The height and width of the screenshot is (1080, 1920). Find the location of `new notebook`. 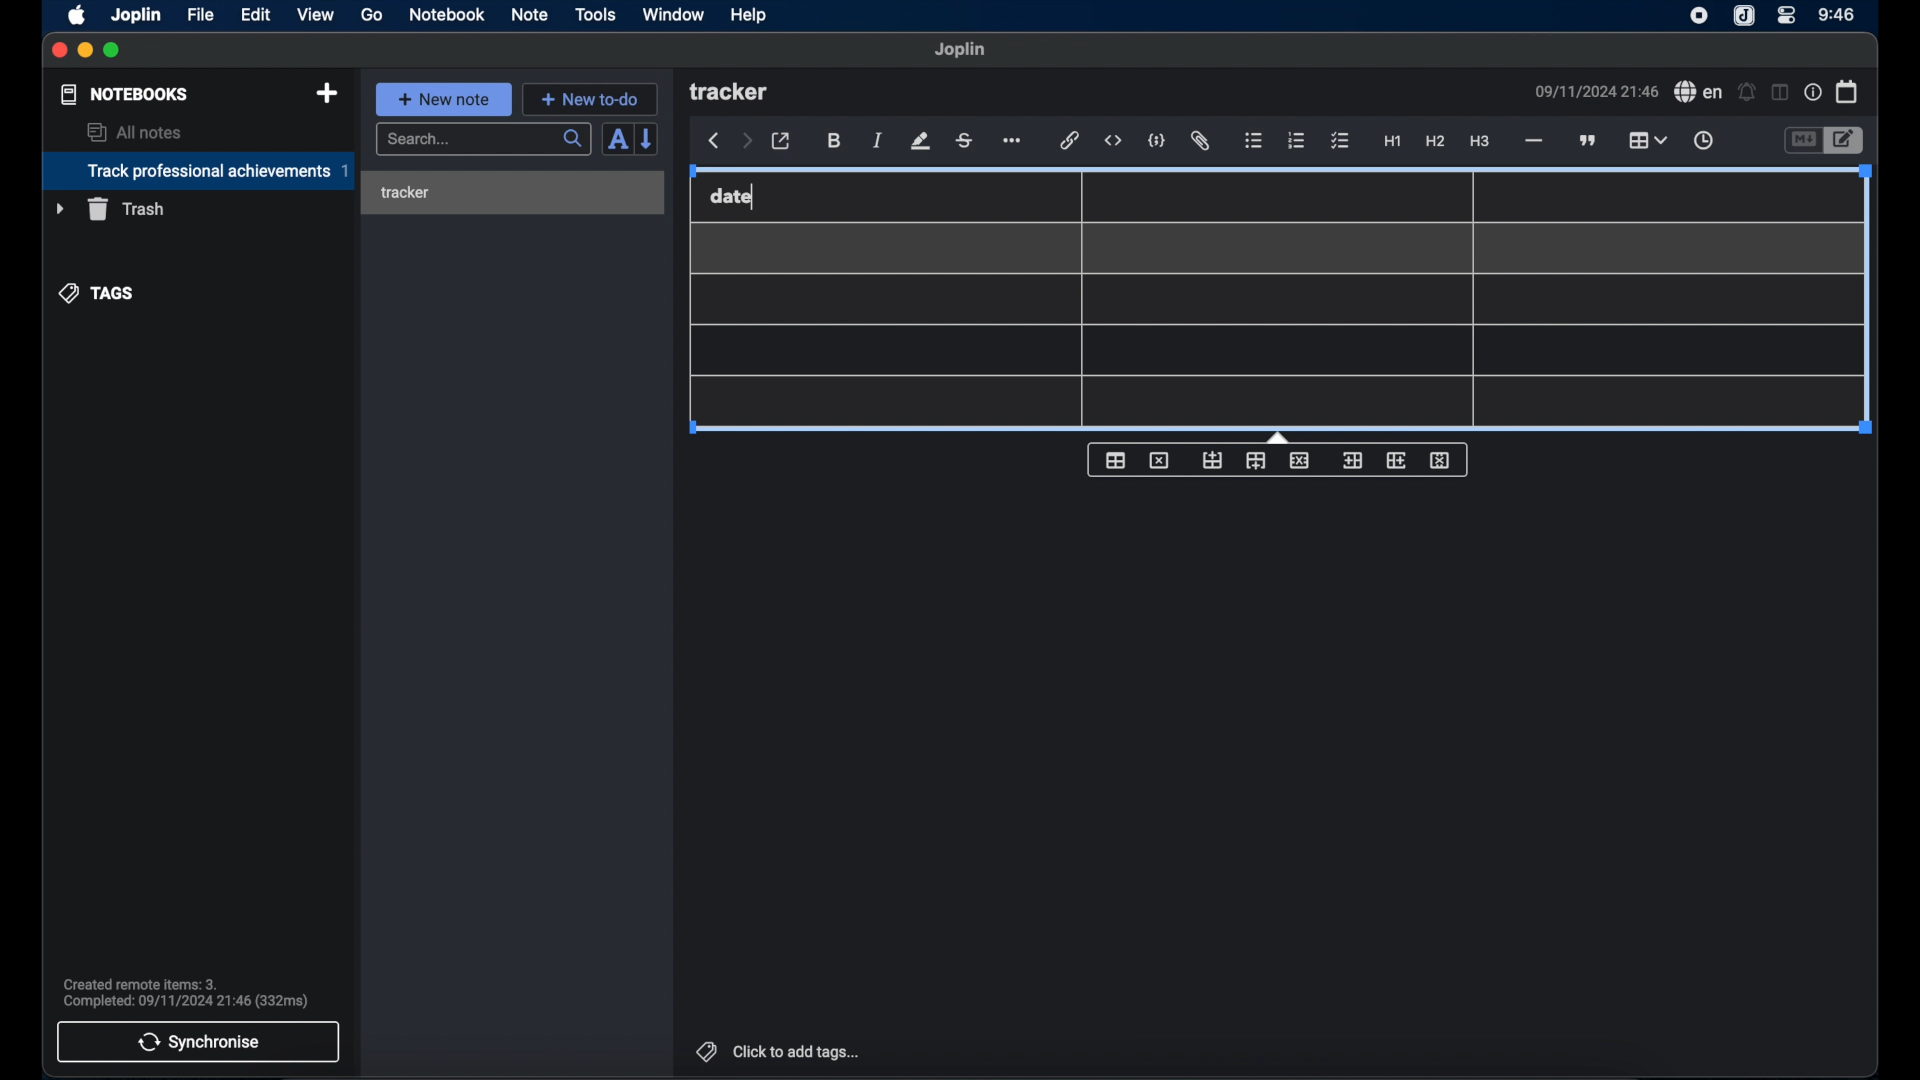

new notebook is located at coordinates (327, 93).